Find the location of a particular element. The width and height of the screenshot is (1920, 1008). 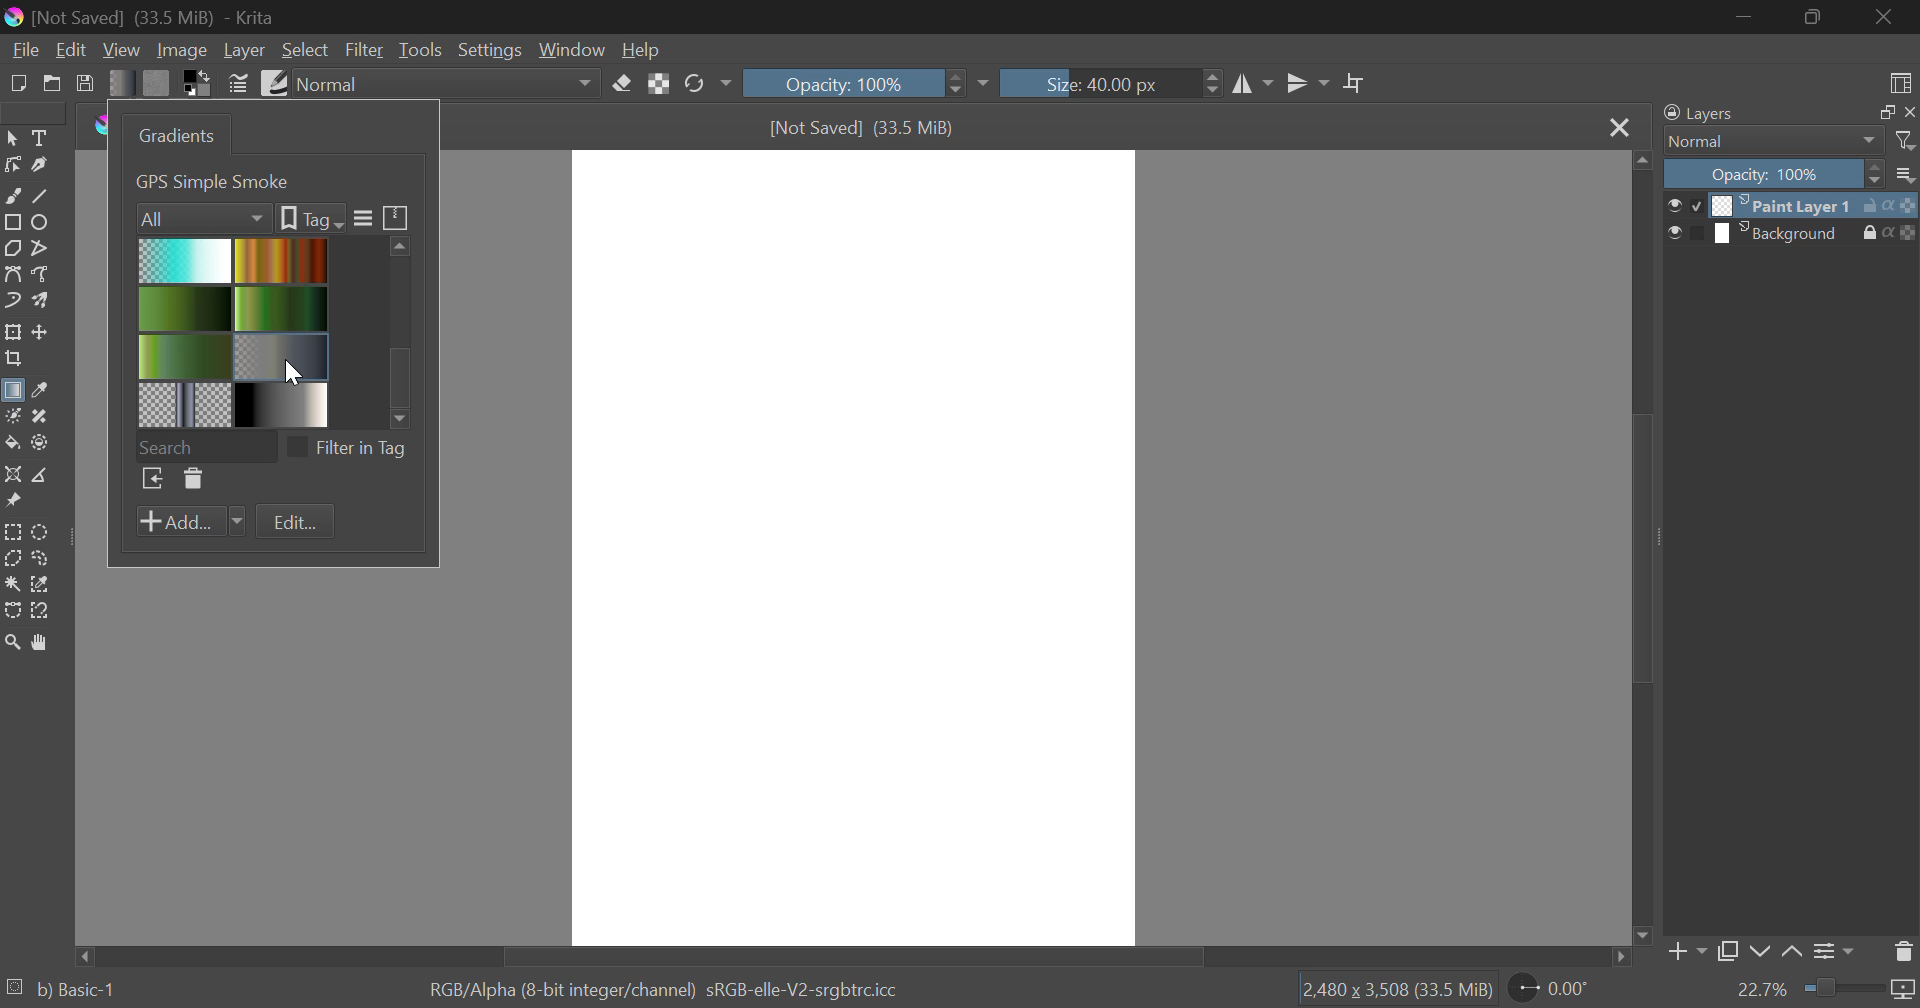

Copy Layer is located at coordinates (1728, 955).